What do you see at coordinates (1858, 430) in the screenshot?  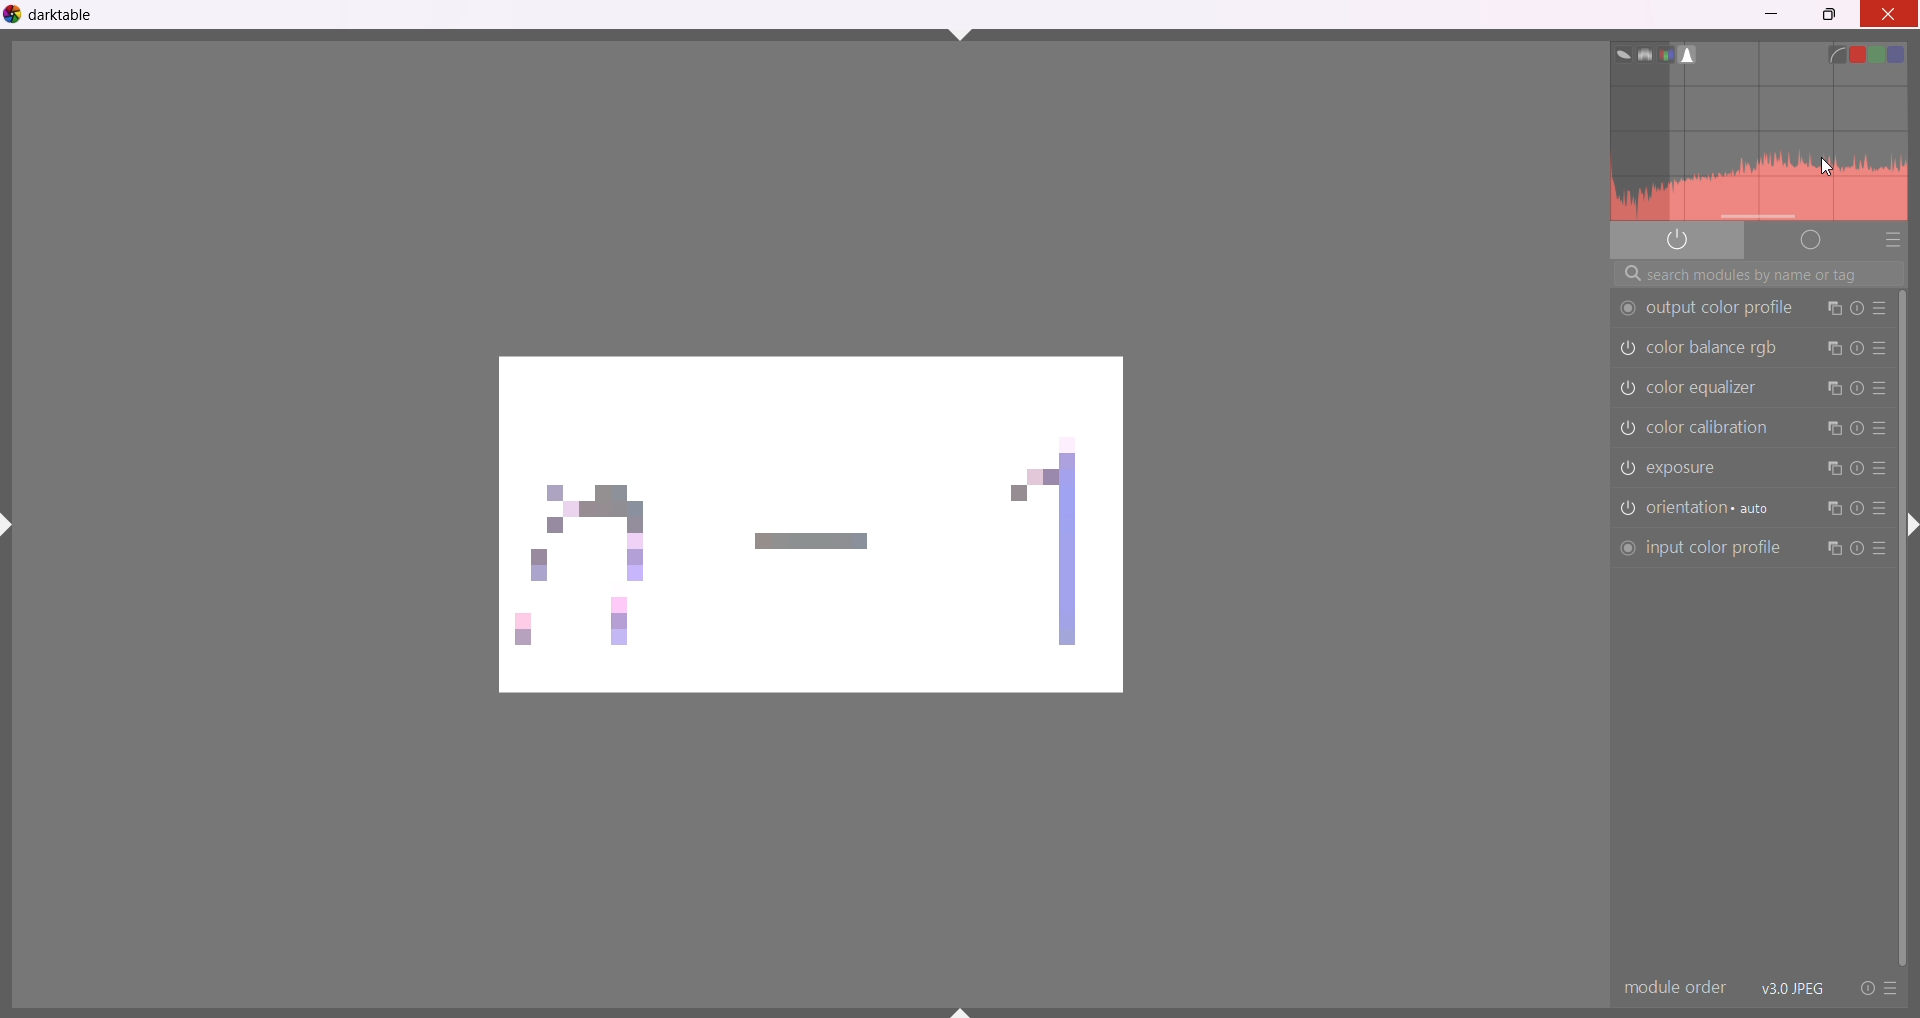 I see `reset parameters` at bounding box center [1858, 430].